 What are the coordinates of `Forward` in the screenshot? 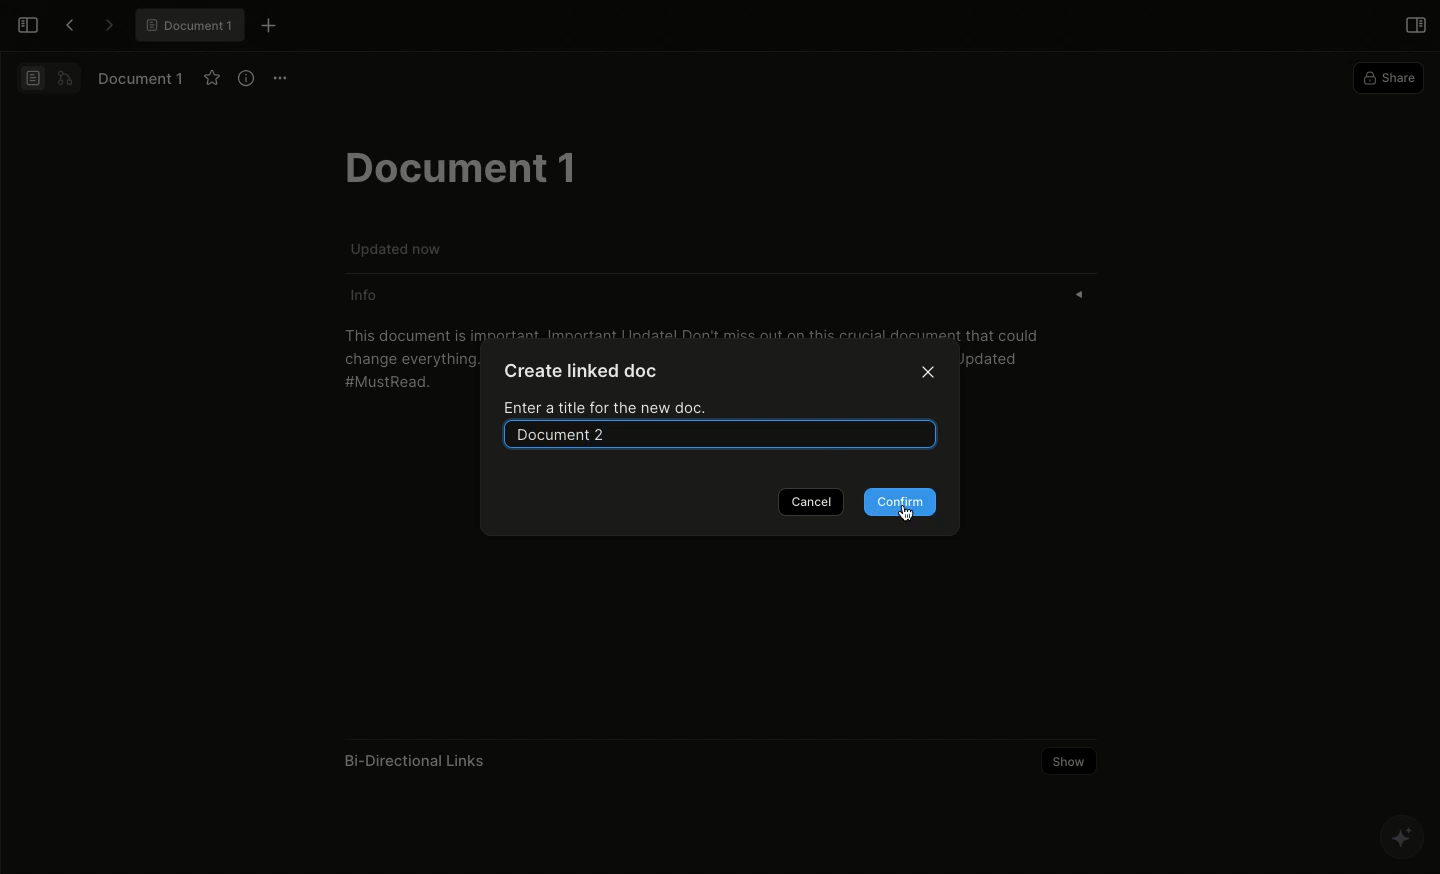 It's located at (107, 25).